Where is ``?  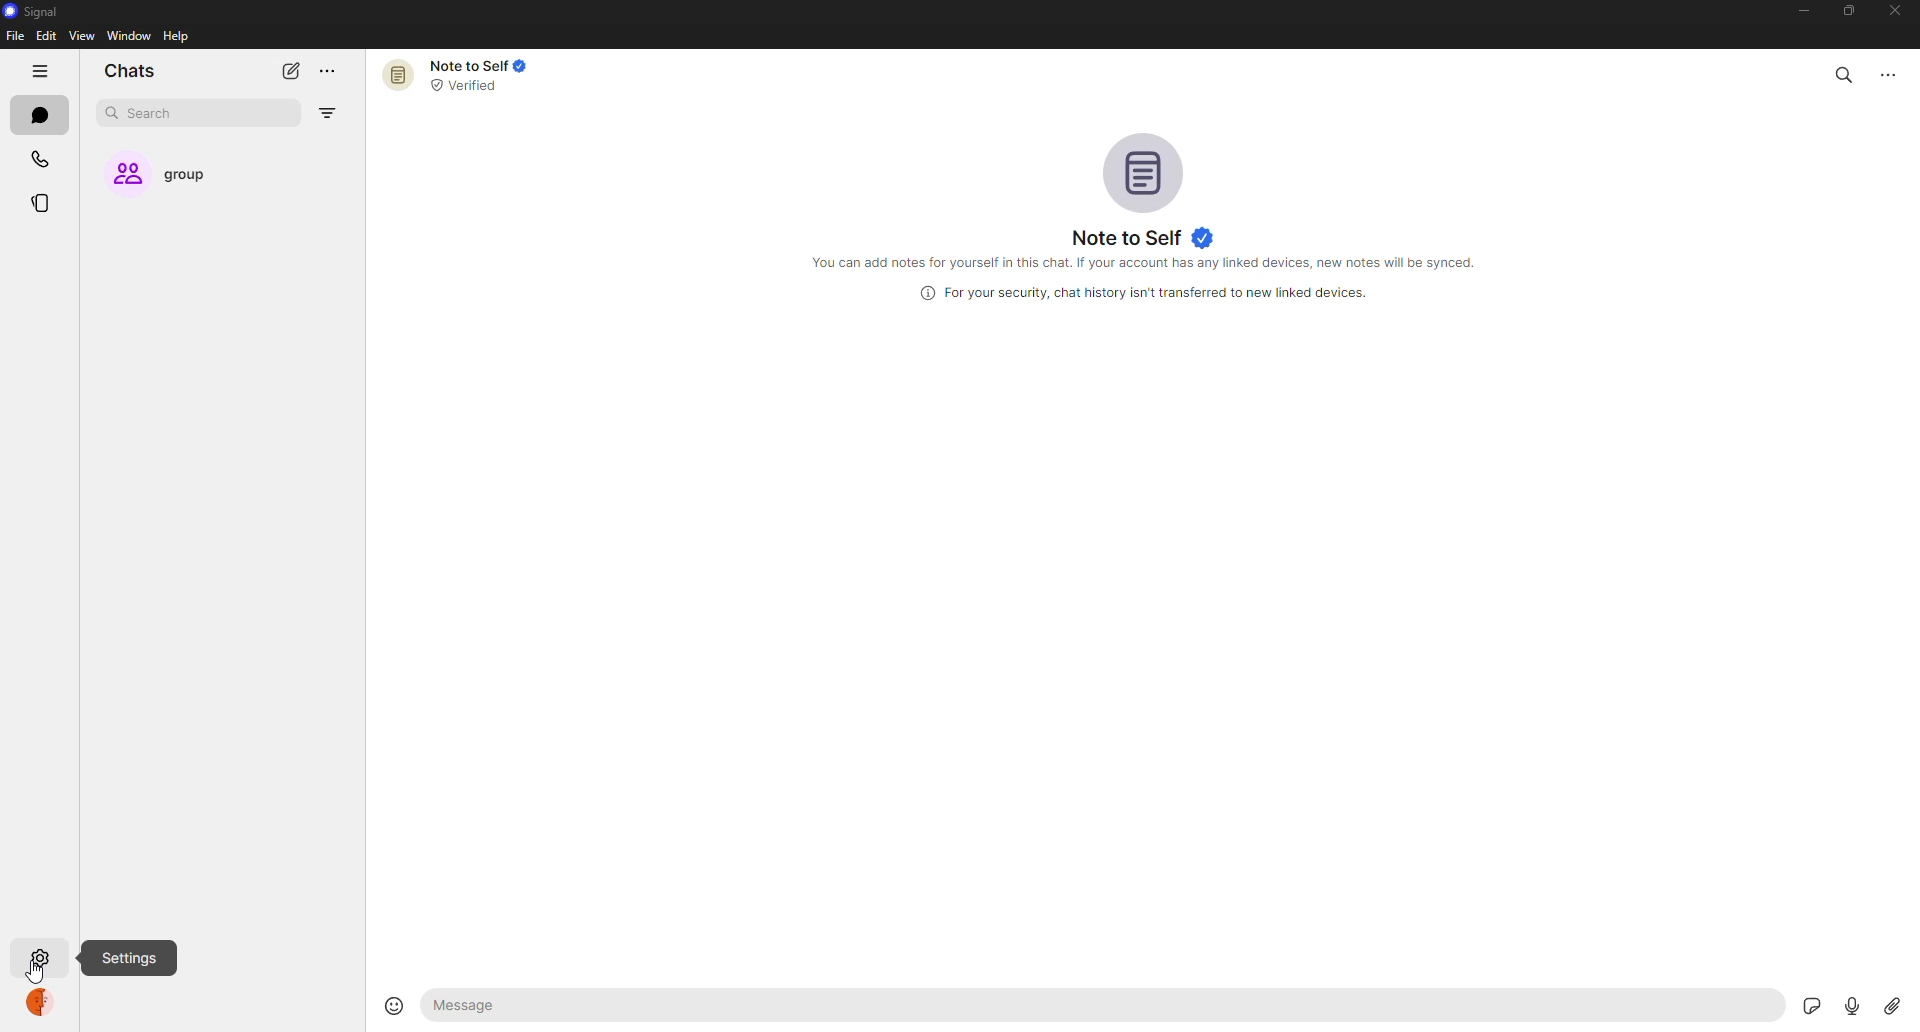
 is located at coordinates (1137, 293).